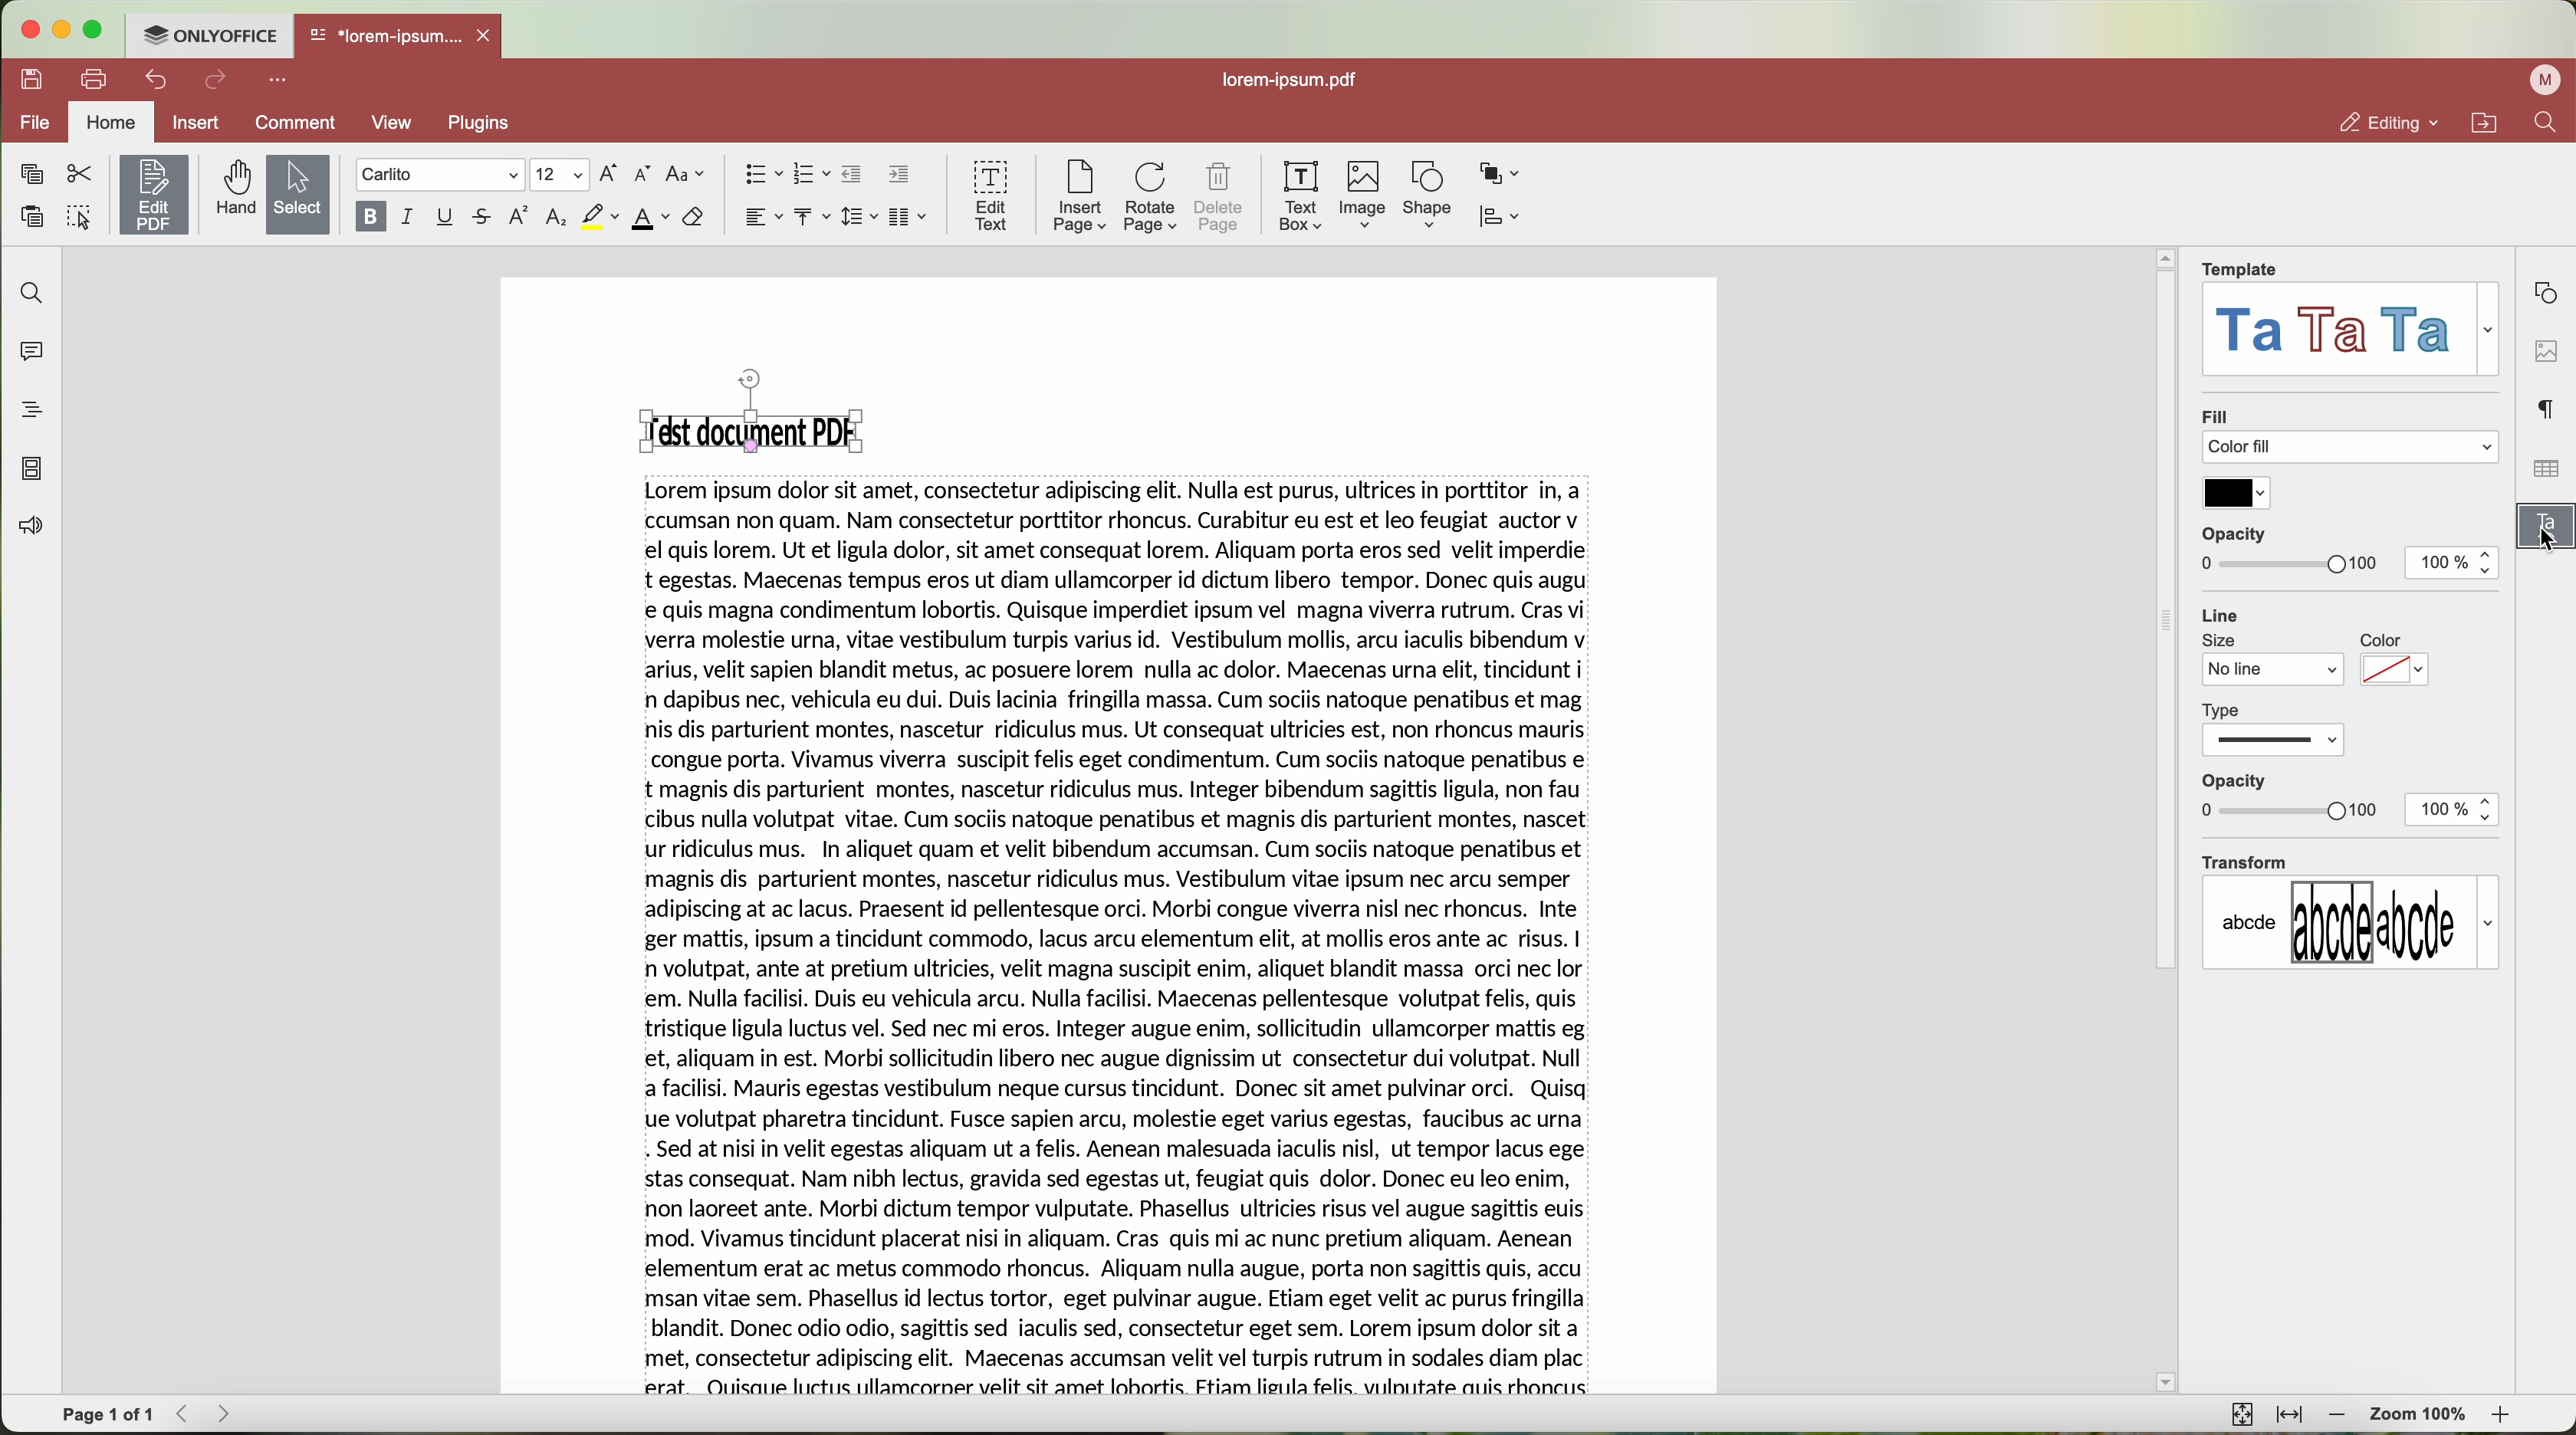  Describe the element at coordinates (186, 1414) in the screenshot. I see `Backward` at that location.